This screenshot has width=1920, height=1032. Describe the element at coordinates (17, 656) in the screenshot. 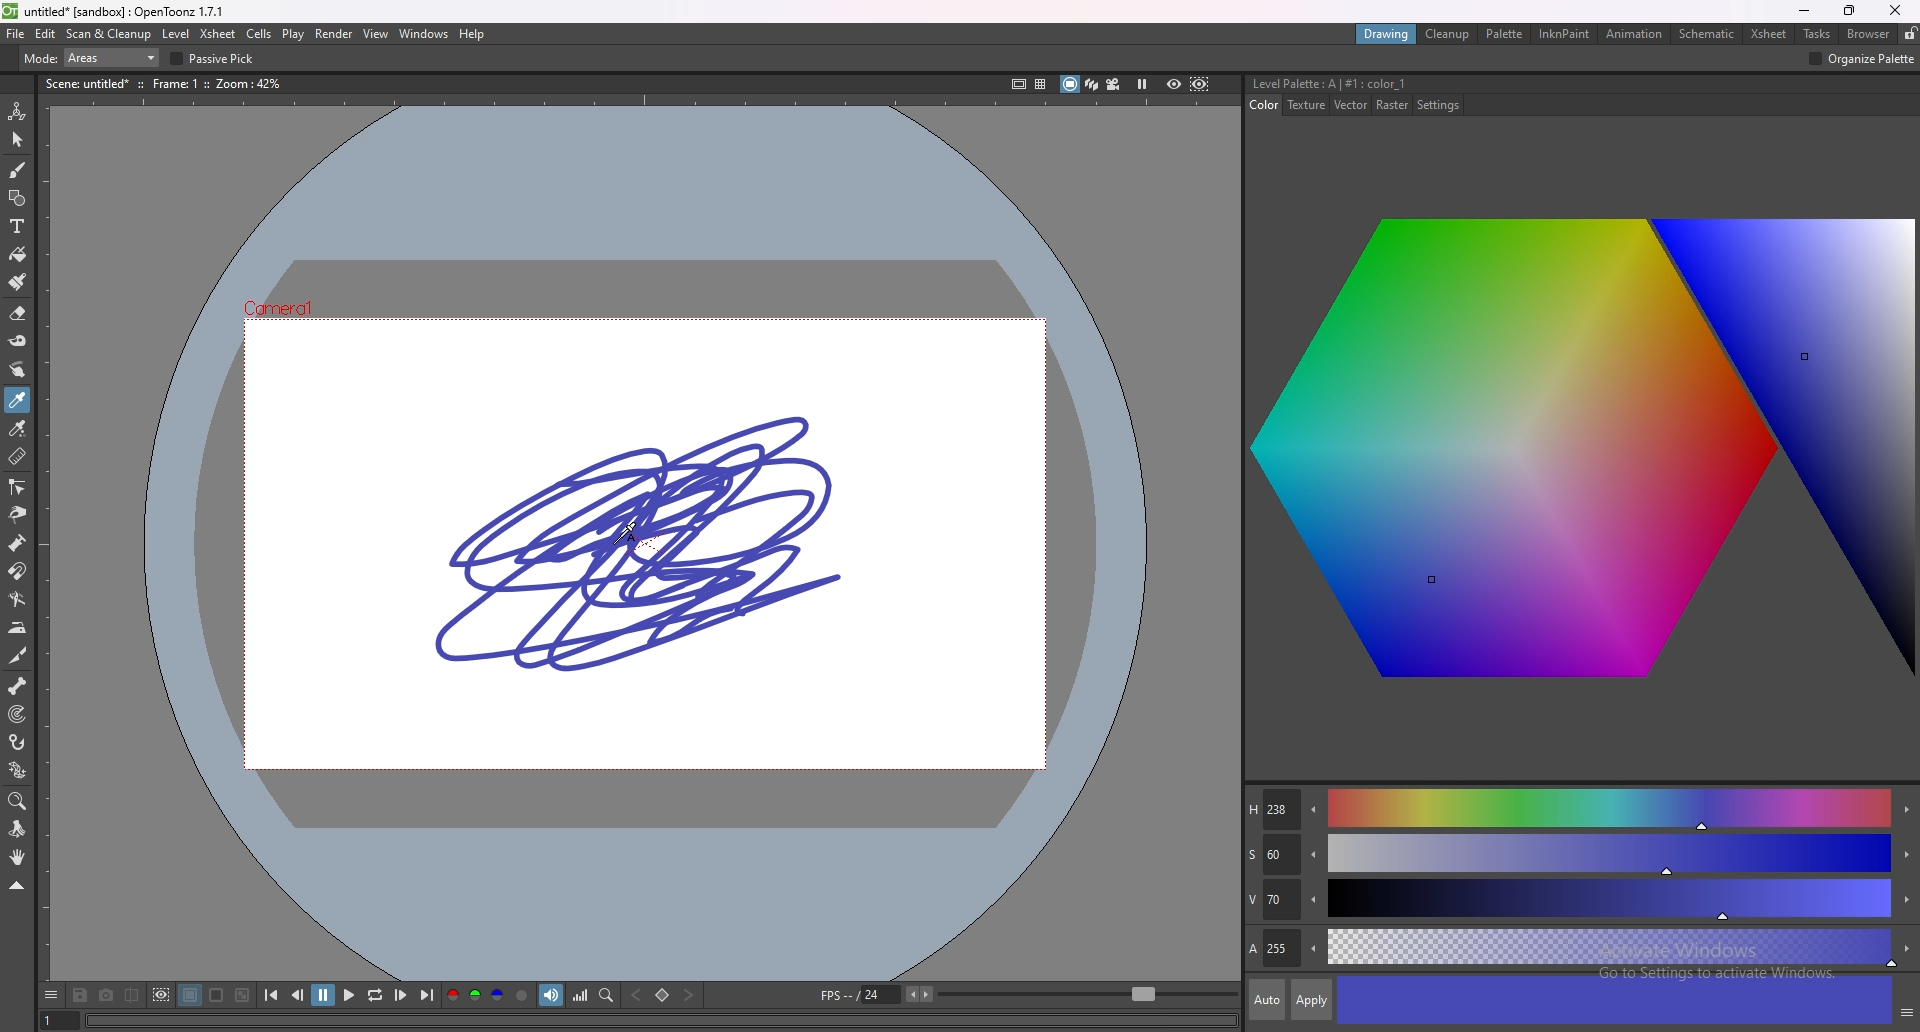

I see `cutter tool` at that location.